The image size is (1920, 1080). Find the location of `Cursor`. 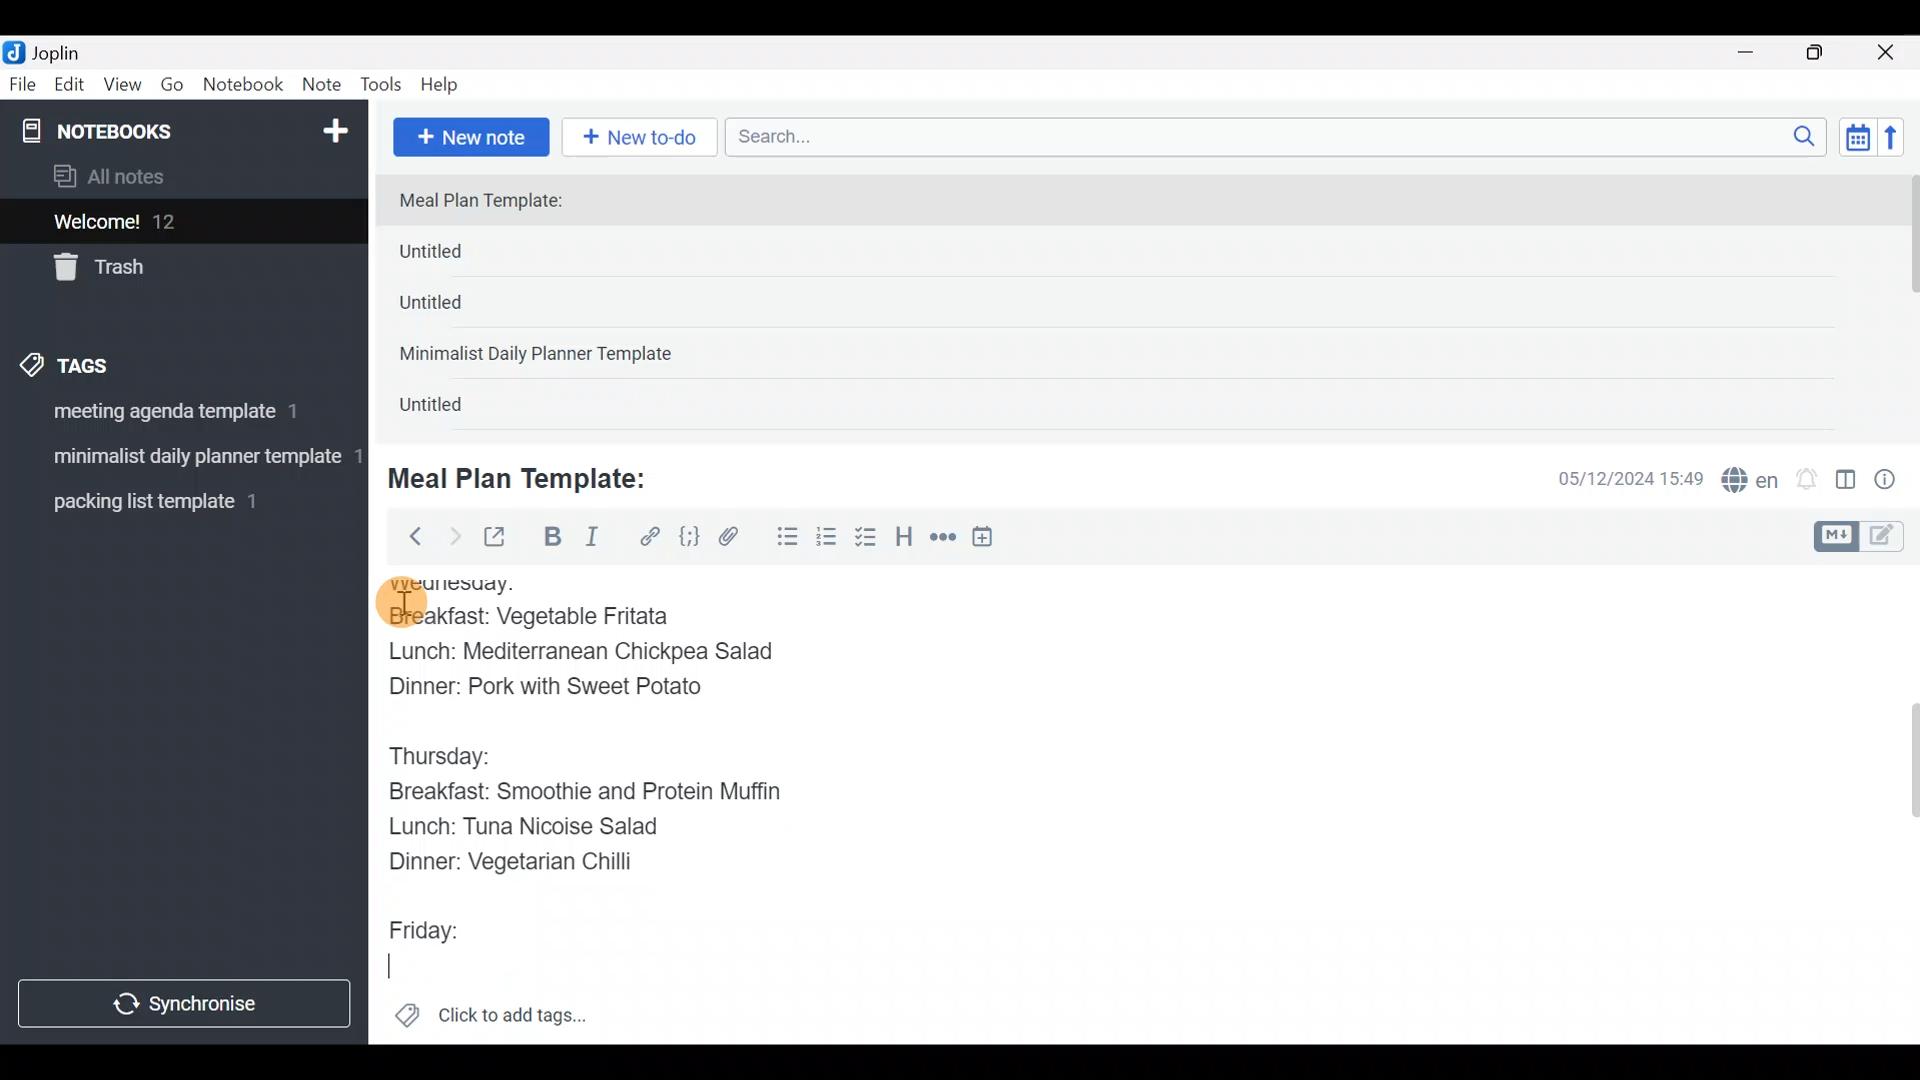

Cursor is located at coordinates (393, 961).